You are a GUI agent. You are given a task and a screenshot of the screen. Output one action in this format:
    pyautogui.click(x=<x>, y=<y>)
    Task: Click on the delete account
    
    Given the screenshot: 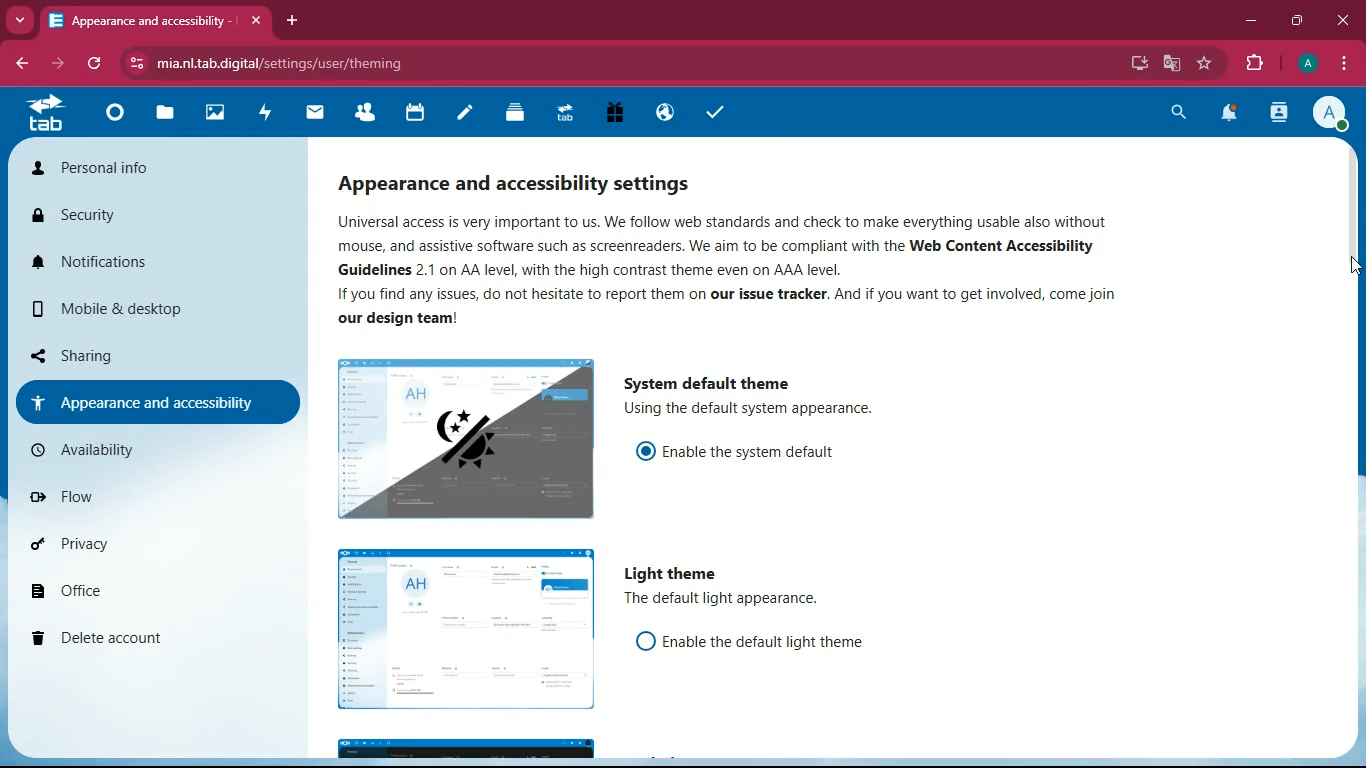 What is the action you would take?
    pyautogui.click(x=147, y=638)
    